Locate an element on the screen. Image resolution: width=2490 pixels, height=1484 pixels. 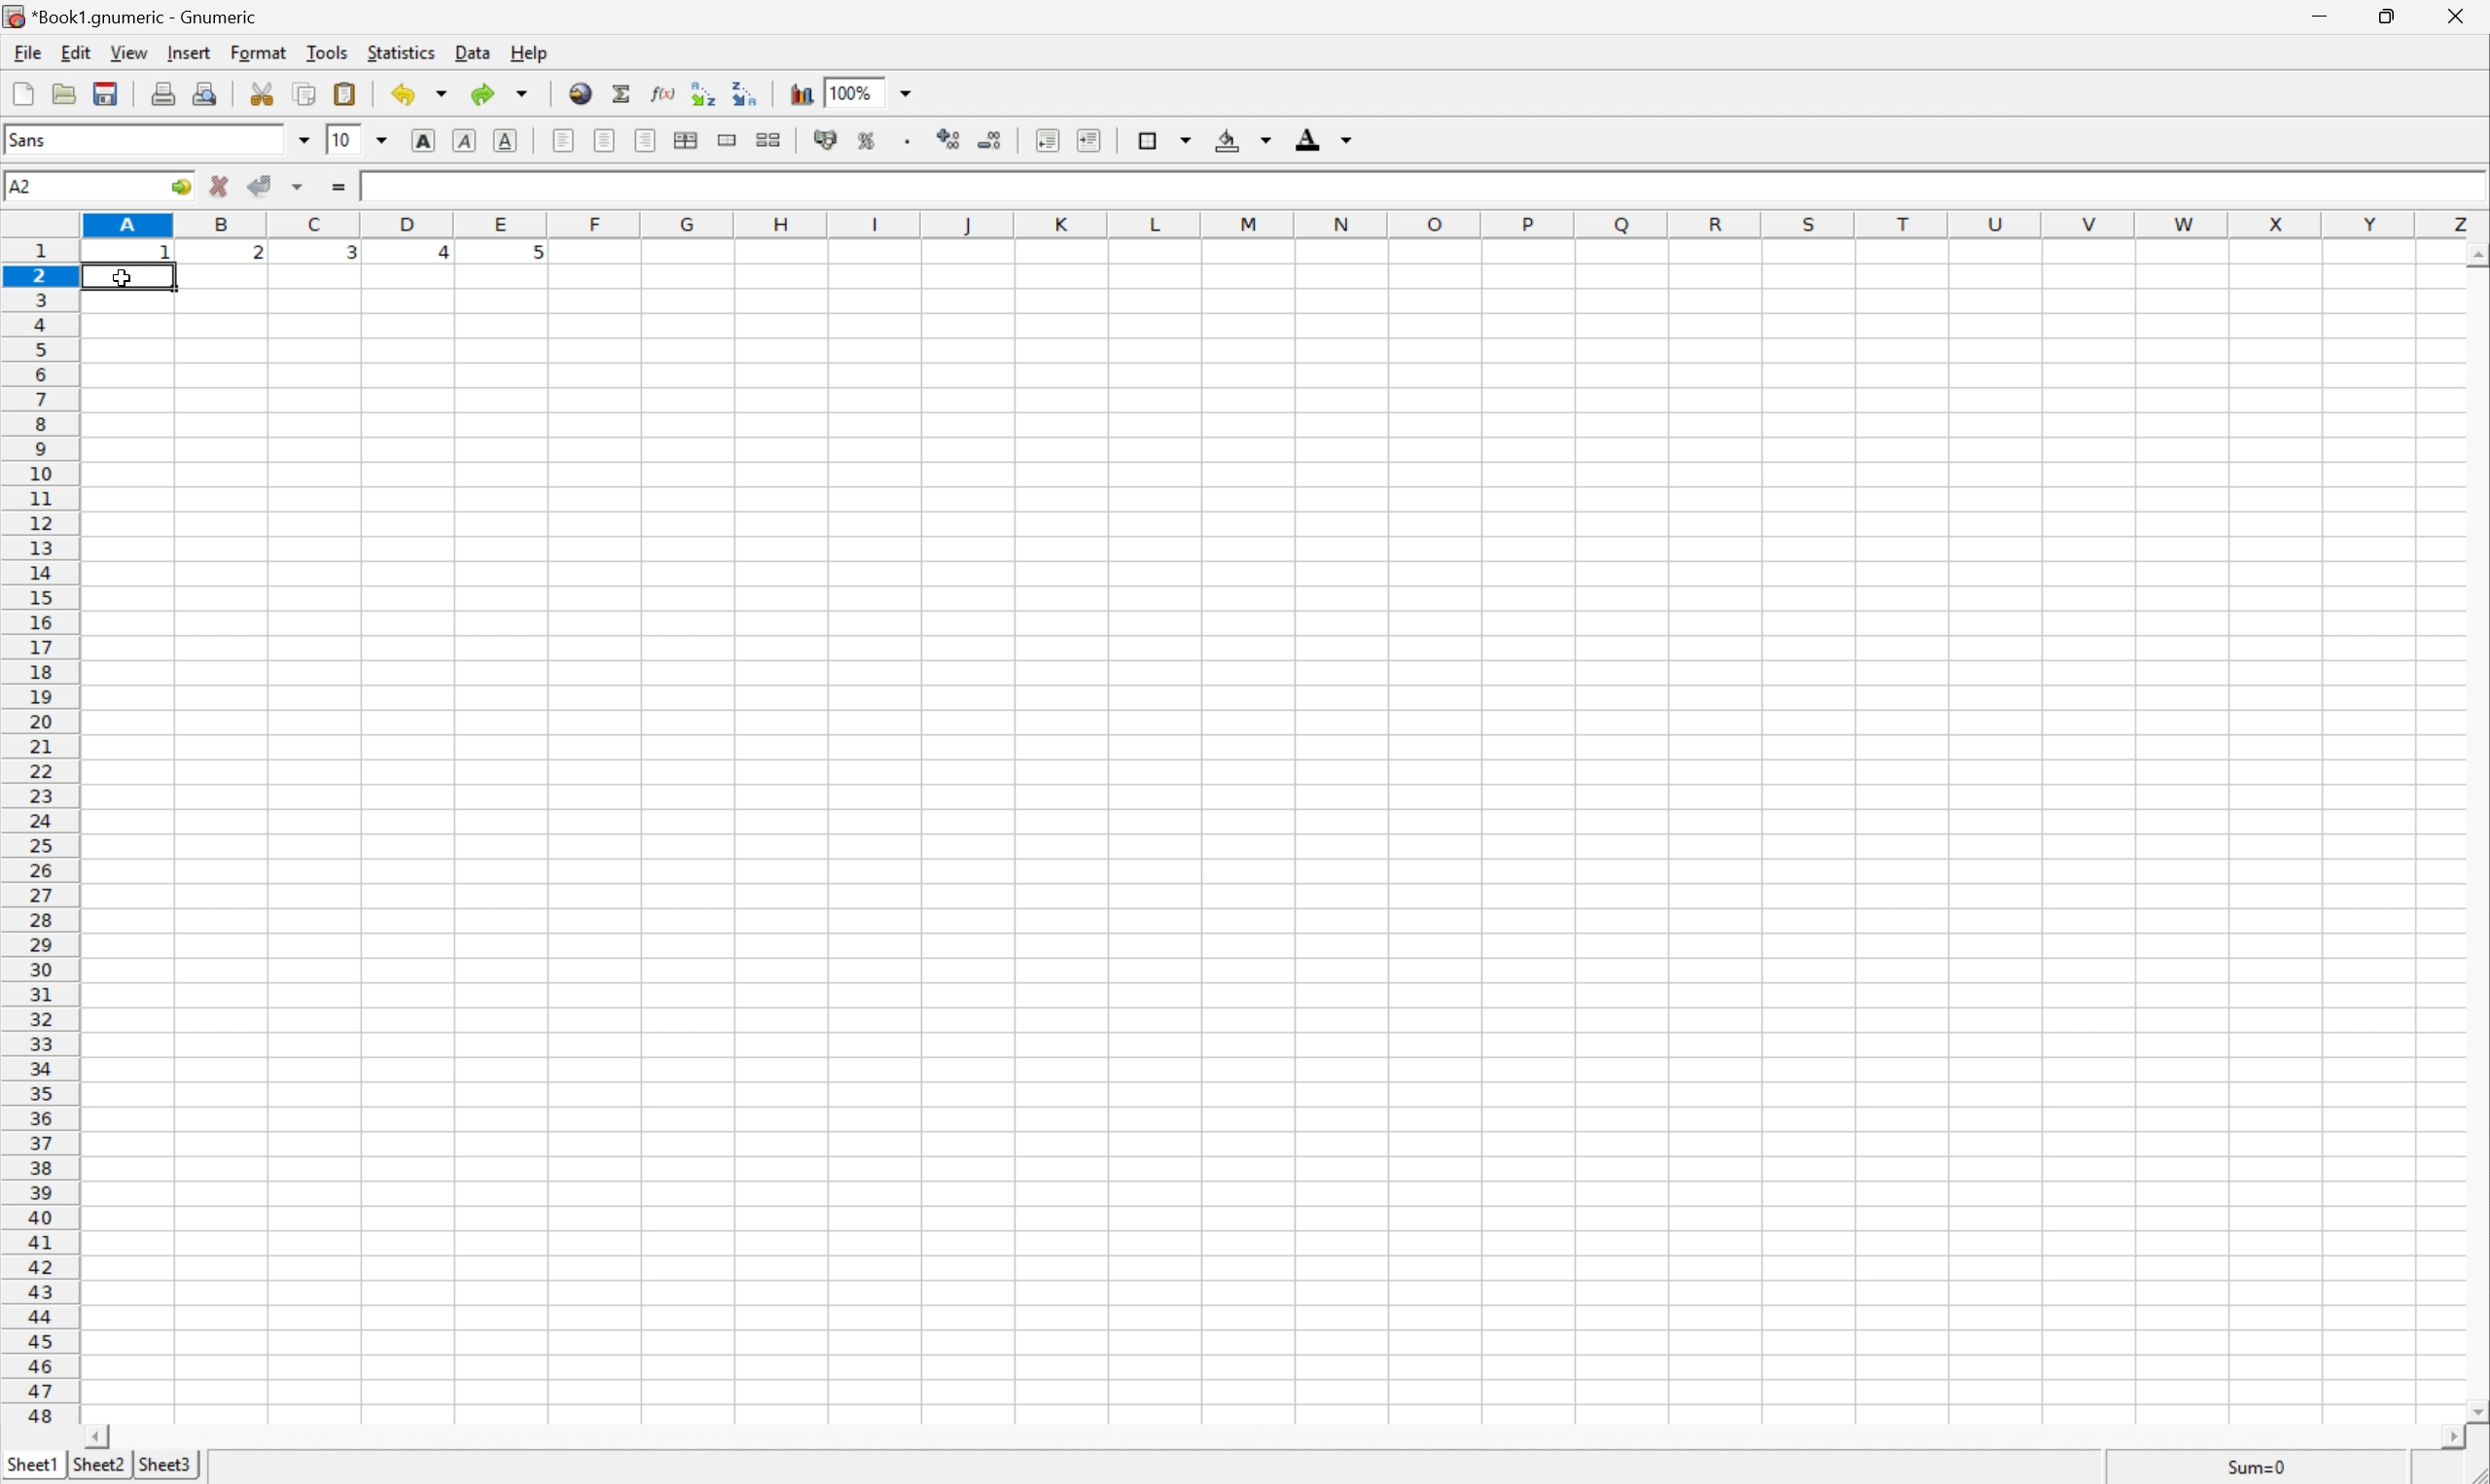
accept changes across selection is located at coordinates (296, 188).